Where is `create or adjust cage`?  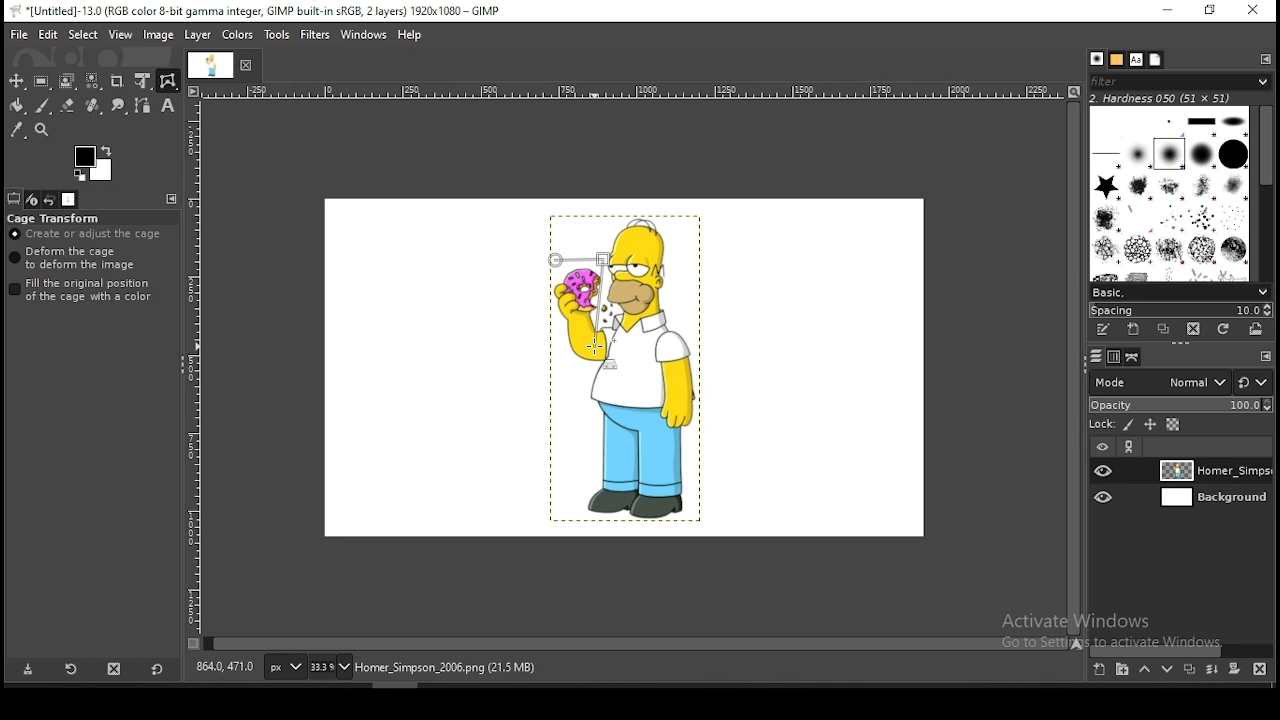 create or adjust cage is located at coordinates (87, 234).